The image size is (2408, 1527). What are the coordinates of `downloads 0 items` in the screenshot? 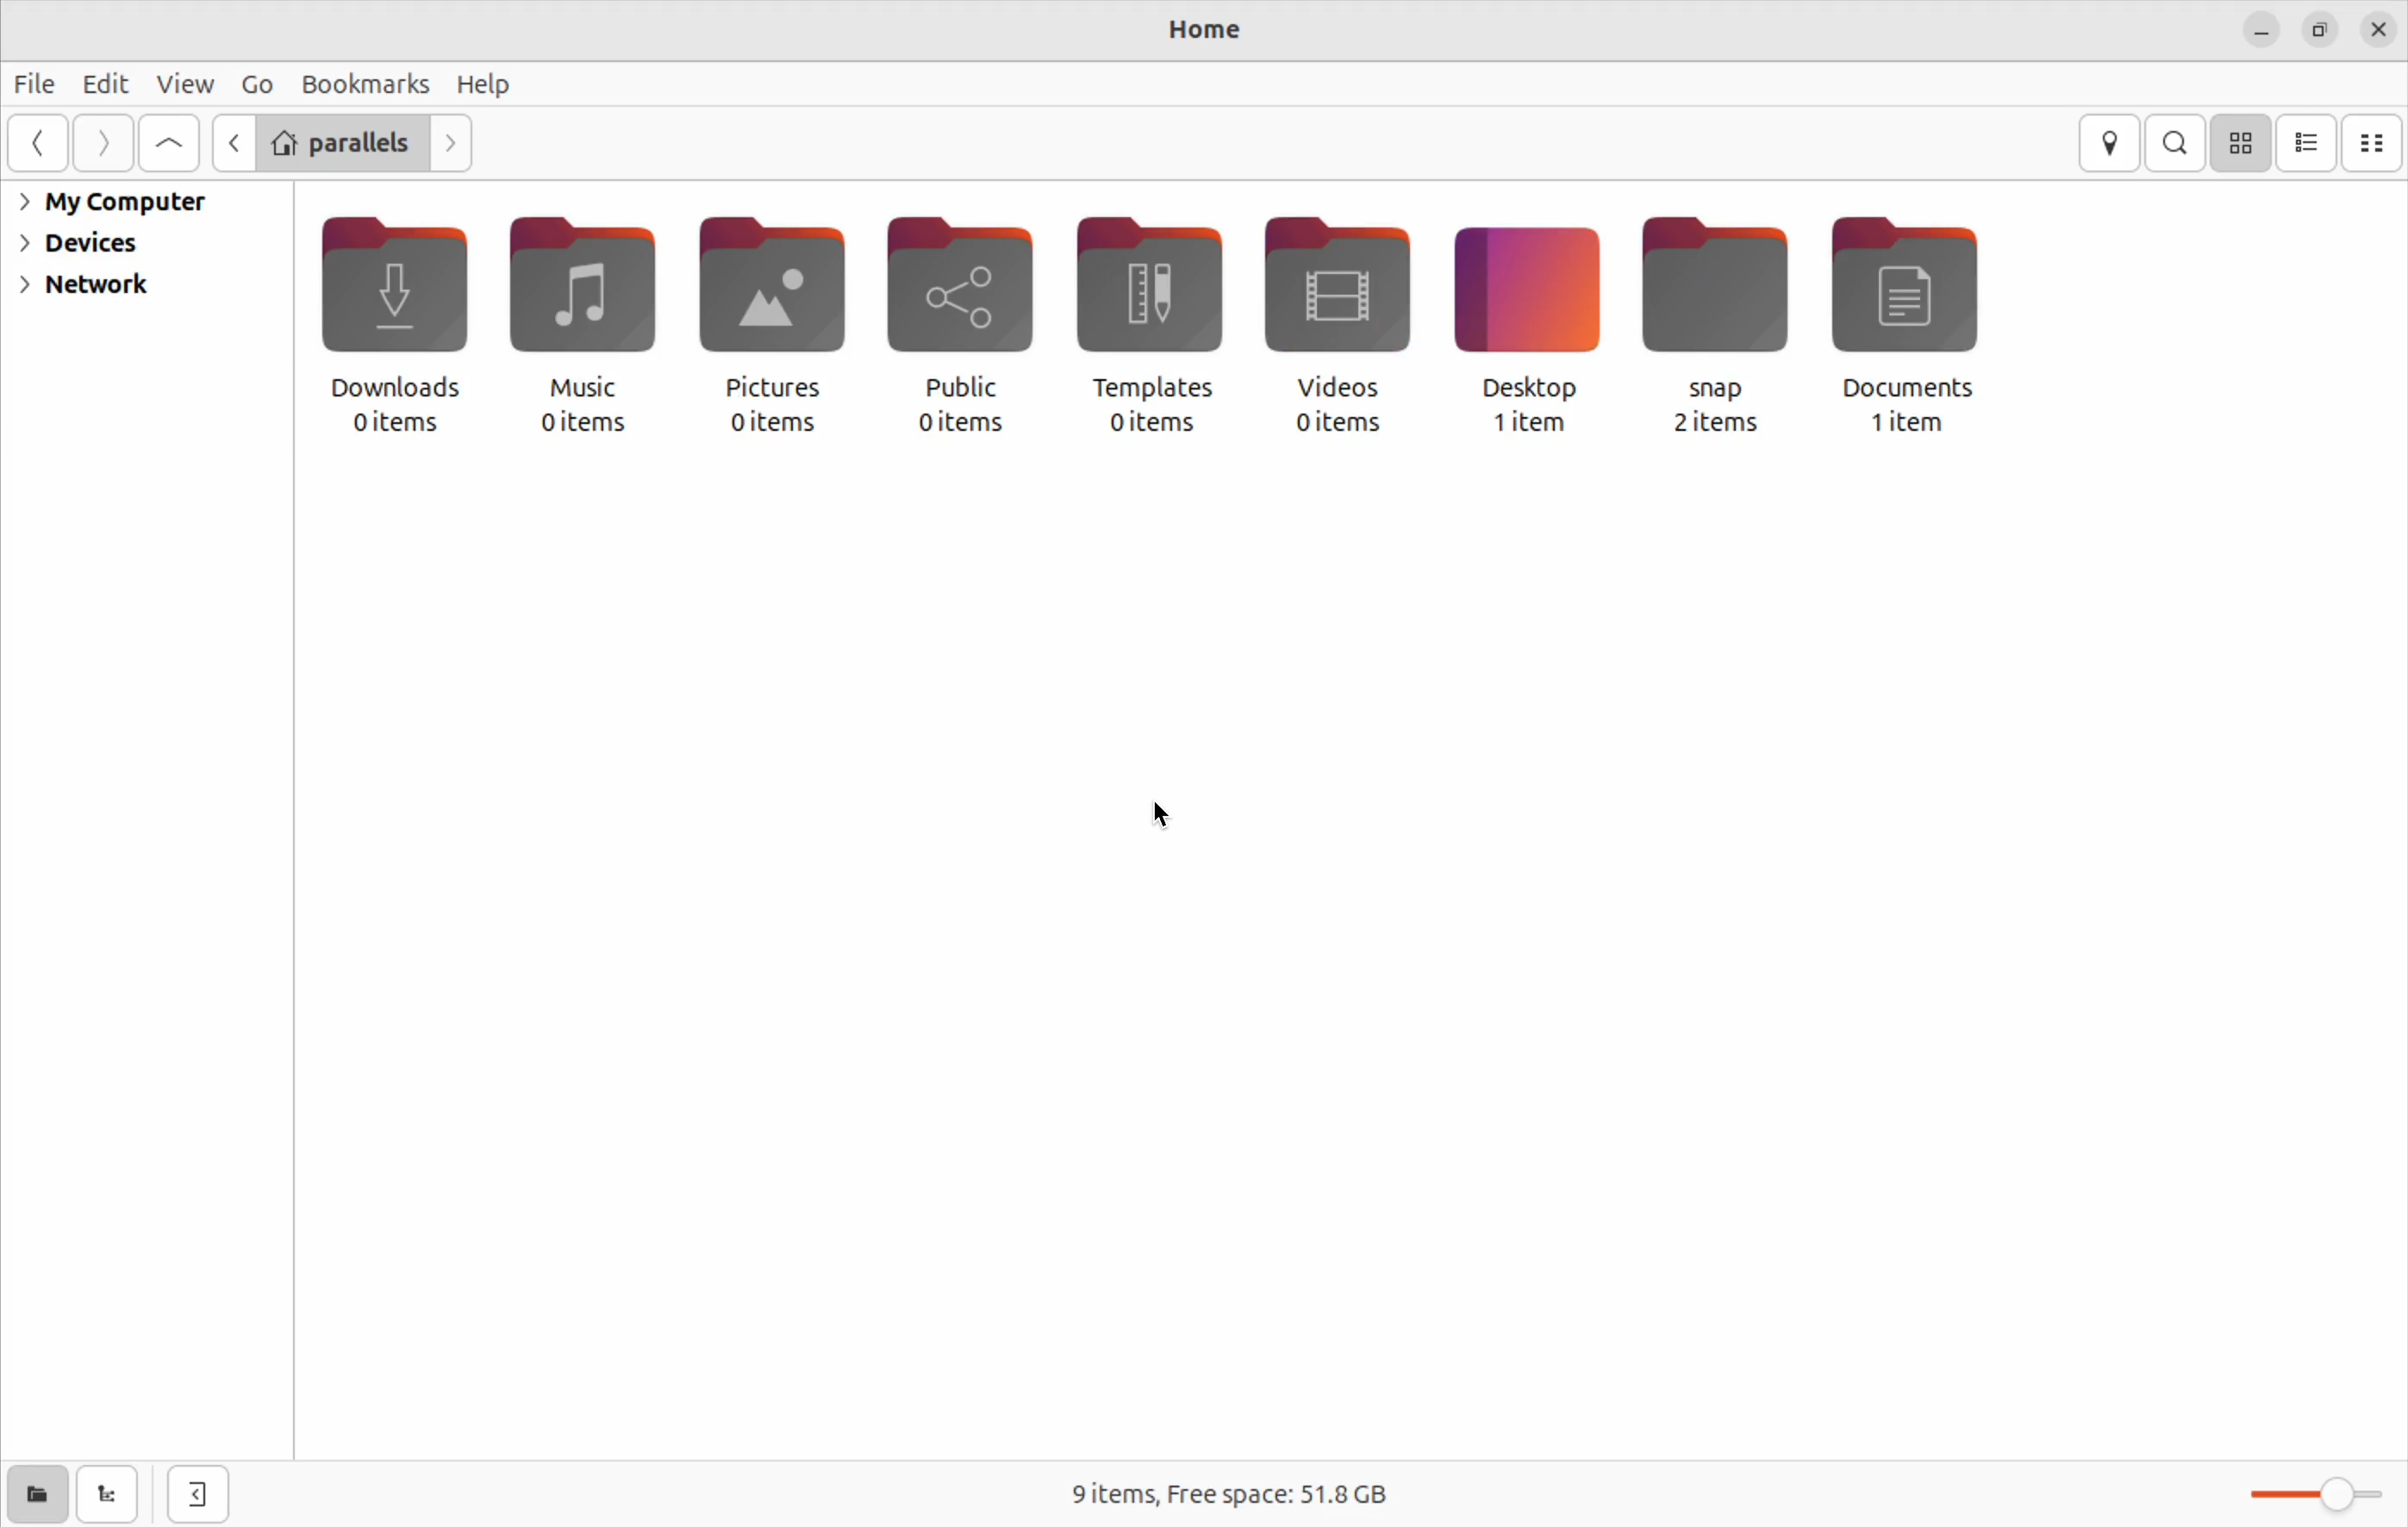 It's located at (386, 328).